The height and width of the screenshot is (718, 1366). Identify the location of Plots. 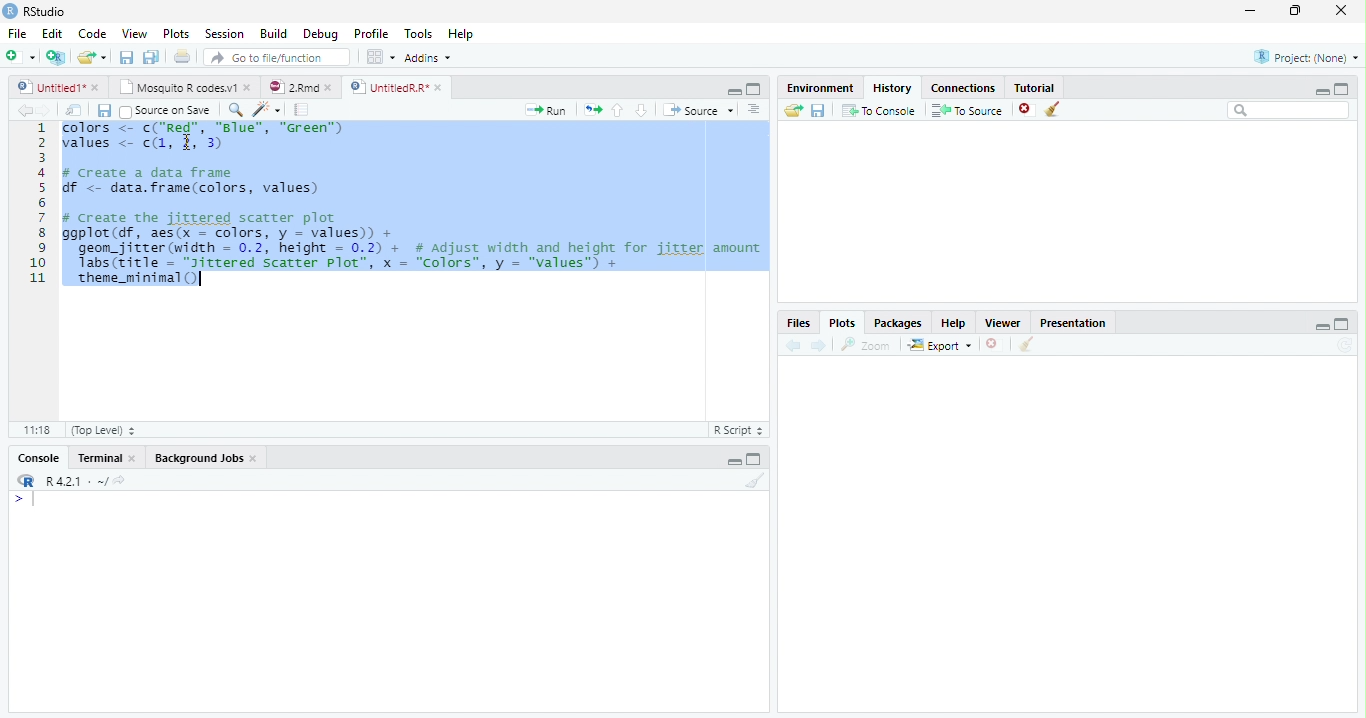
(177, 33).